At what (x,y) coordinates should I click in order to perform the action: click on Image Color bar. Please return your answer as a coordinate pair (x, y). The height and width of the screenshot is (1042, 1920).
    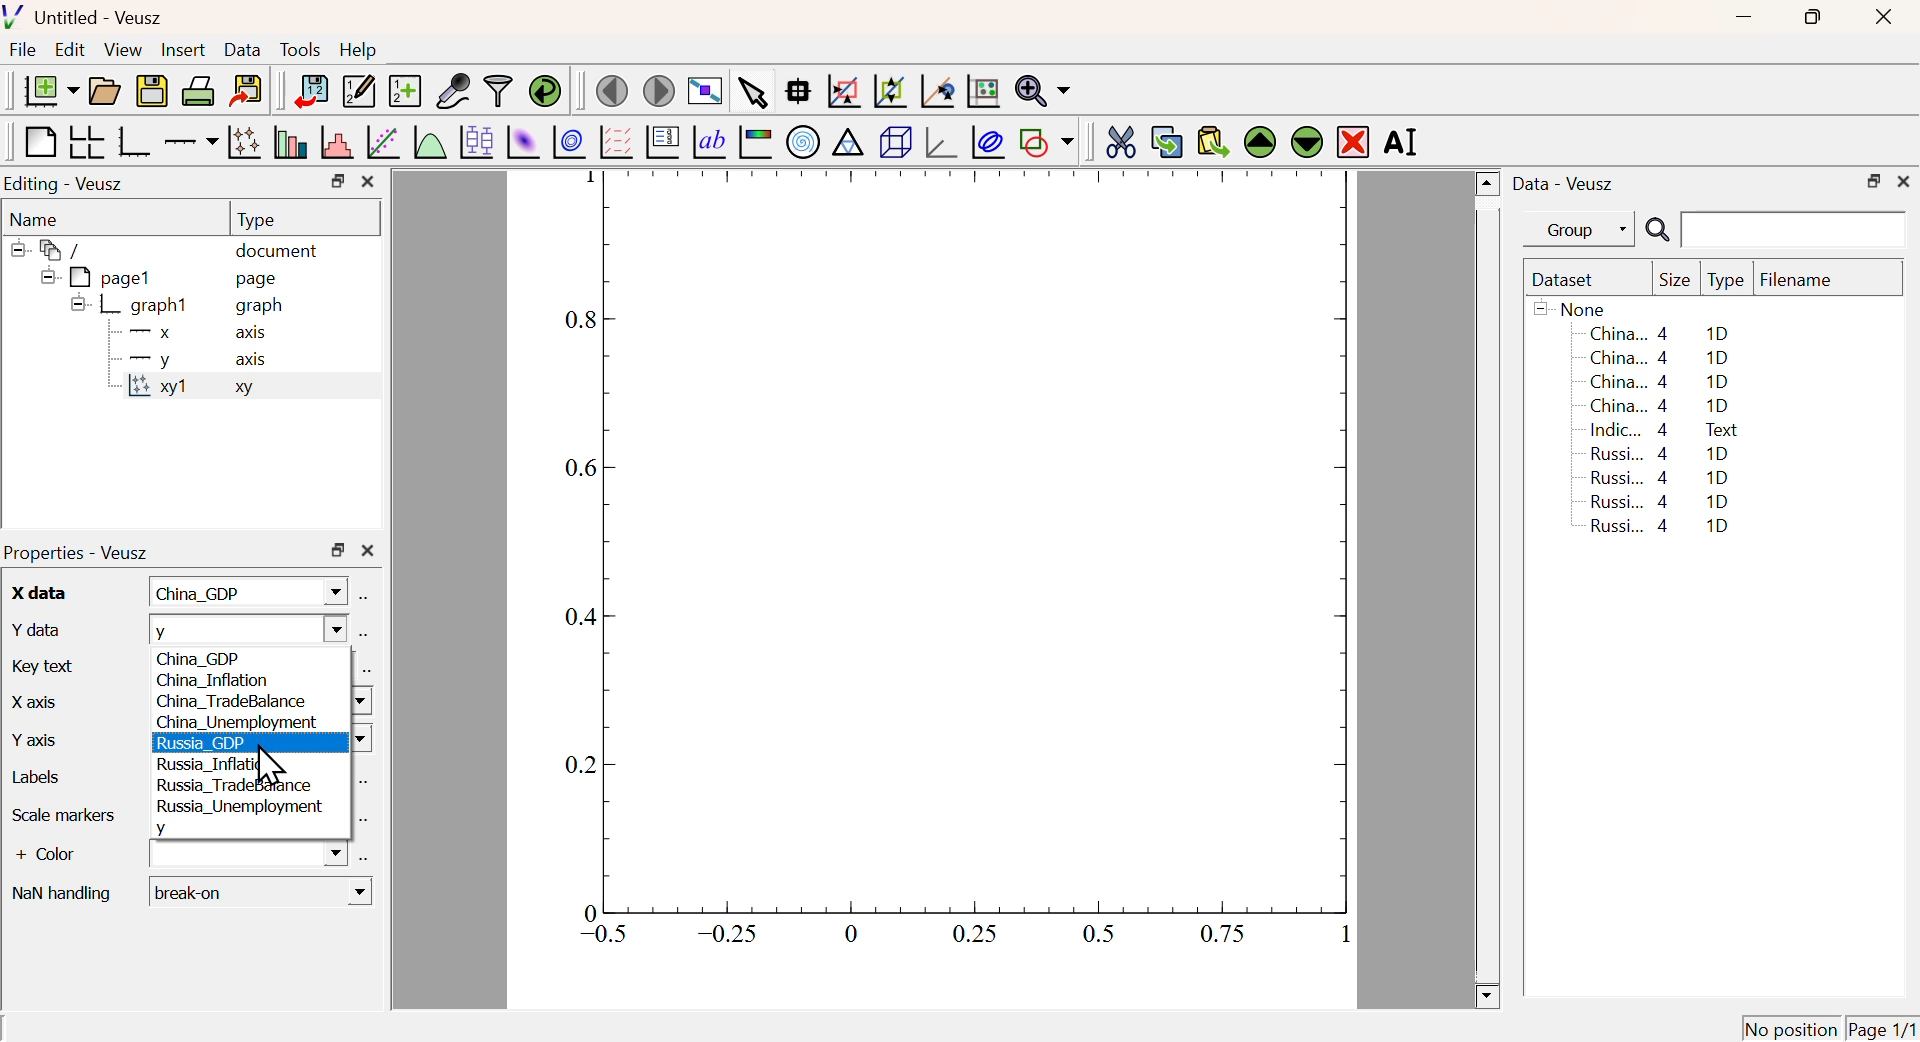
    Looking at the image, I should click on (756, 143).